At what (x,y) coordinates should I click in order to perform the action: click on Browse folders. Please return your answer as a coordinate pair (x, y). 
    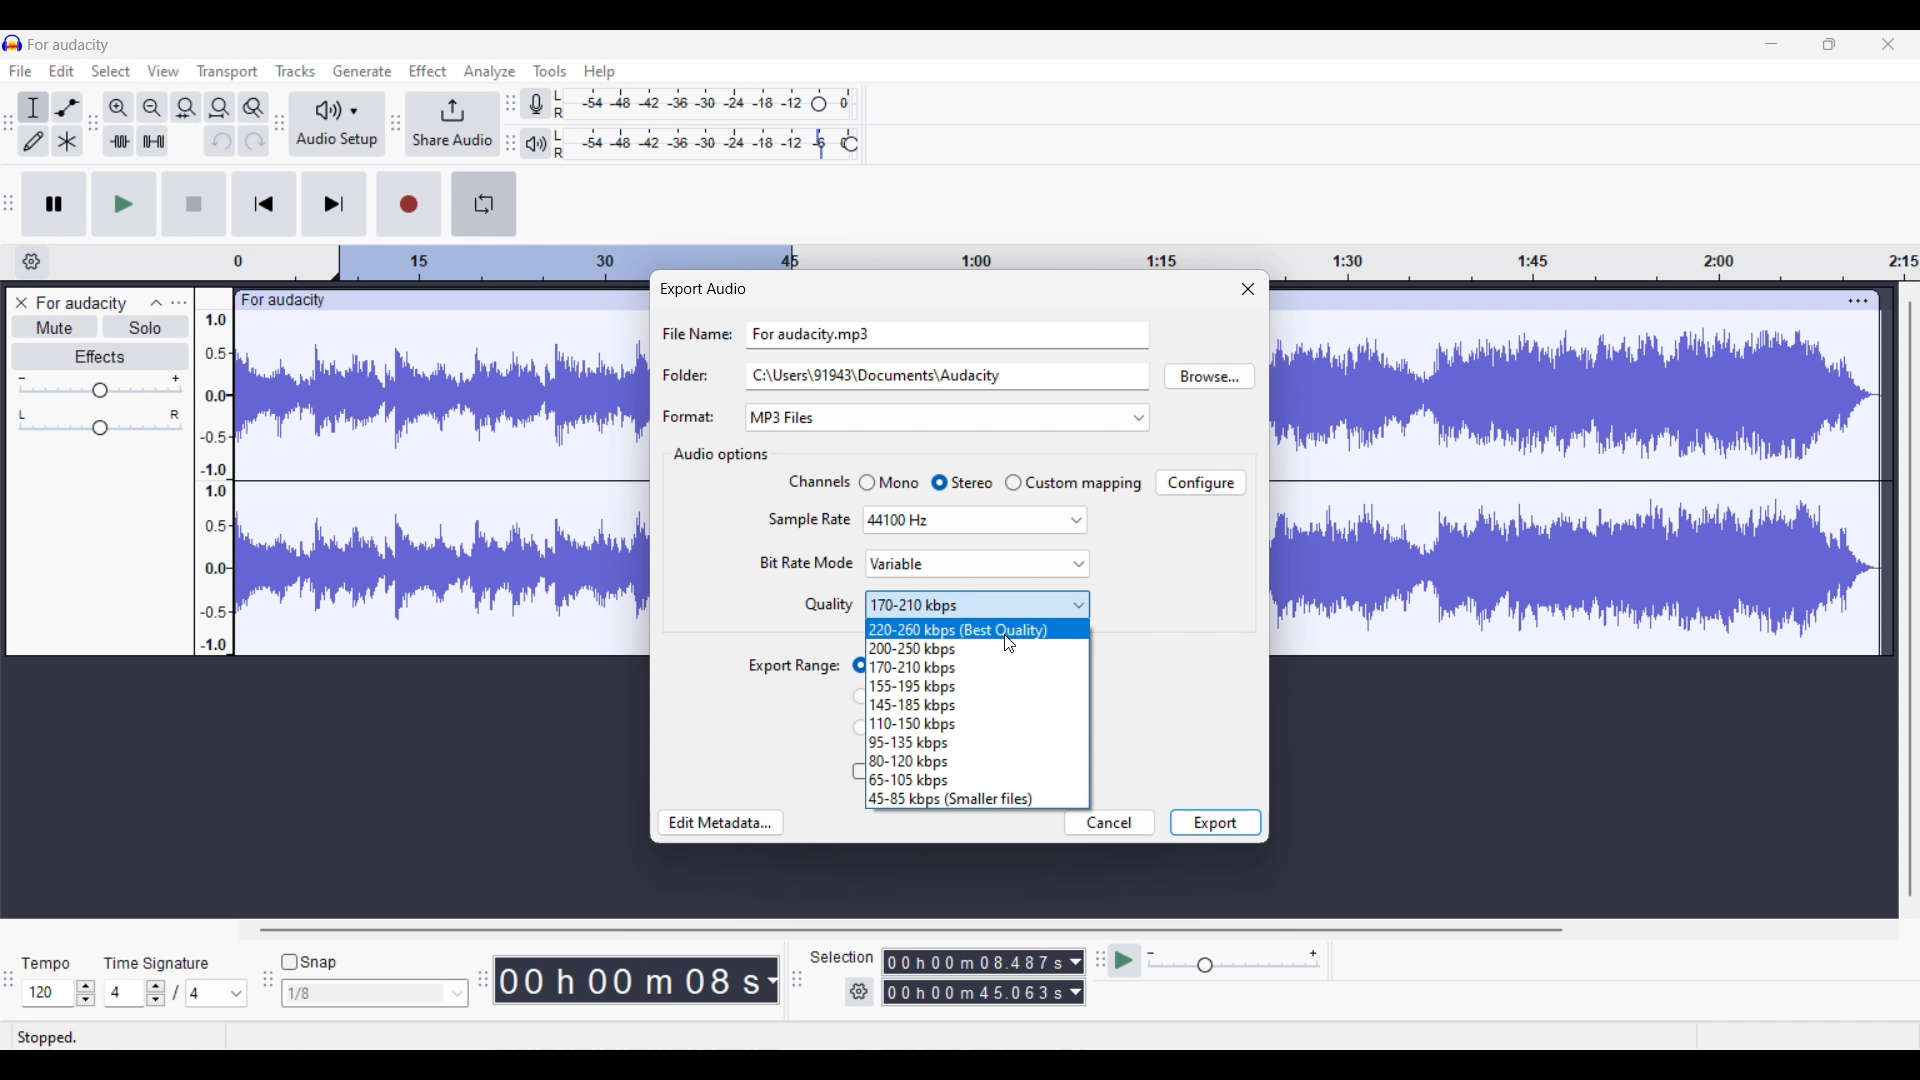
    Looking at the image, I should click on (1209, 376).